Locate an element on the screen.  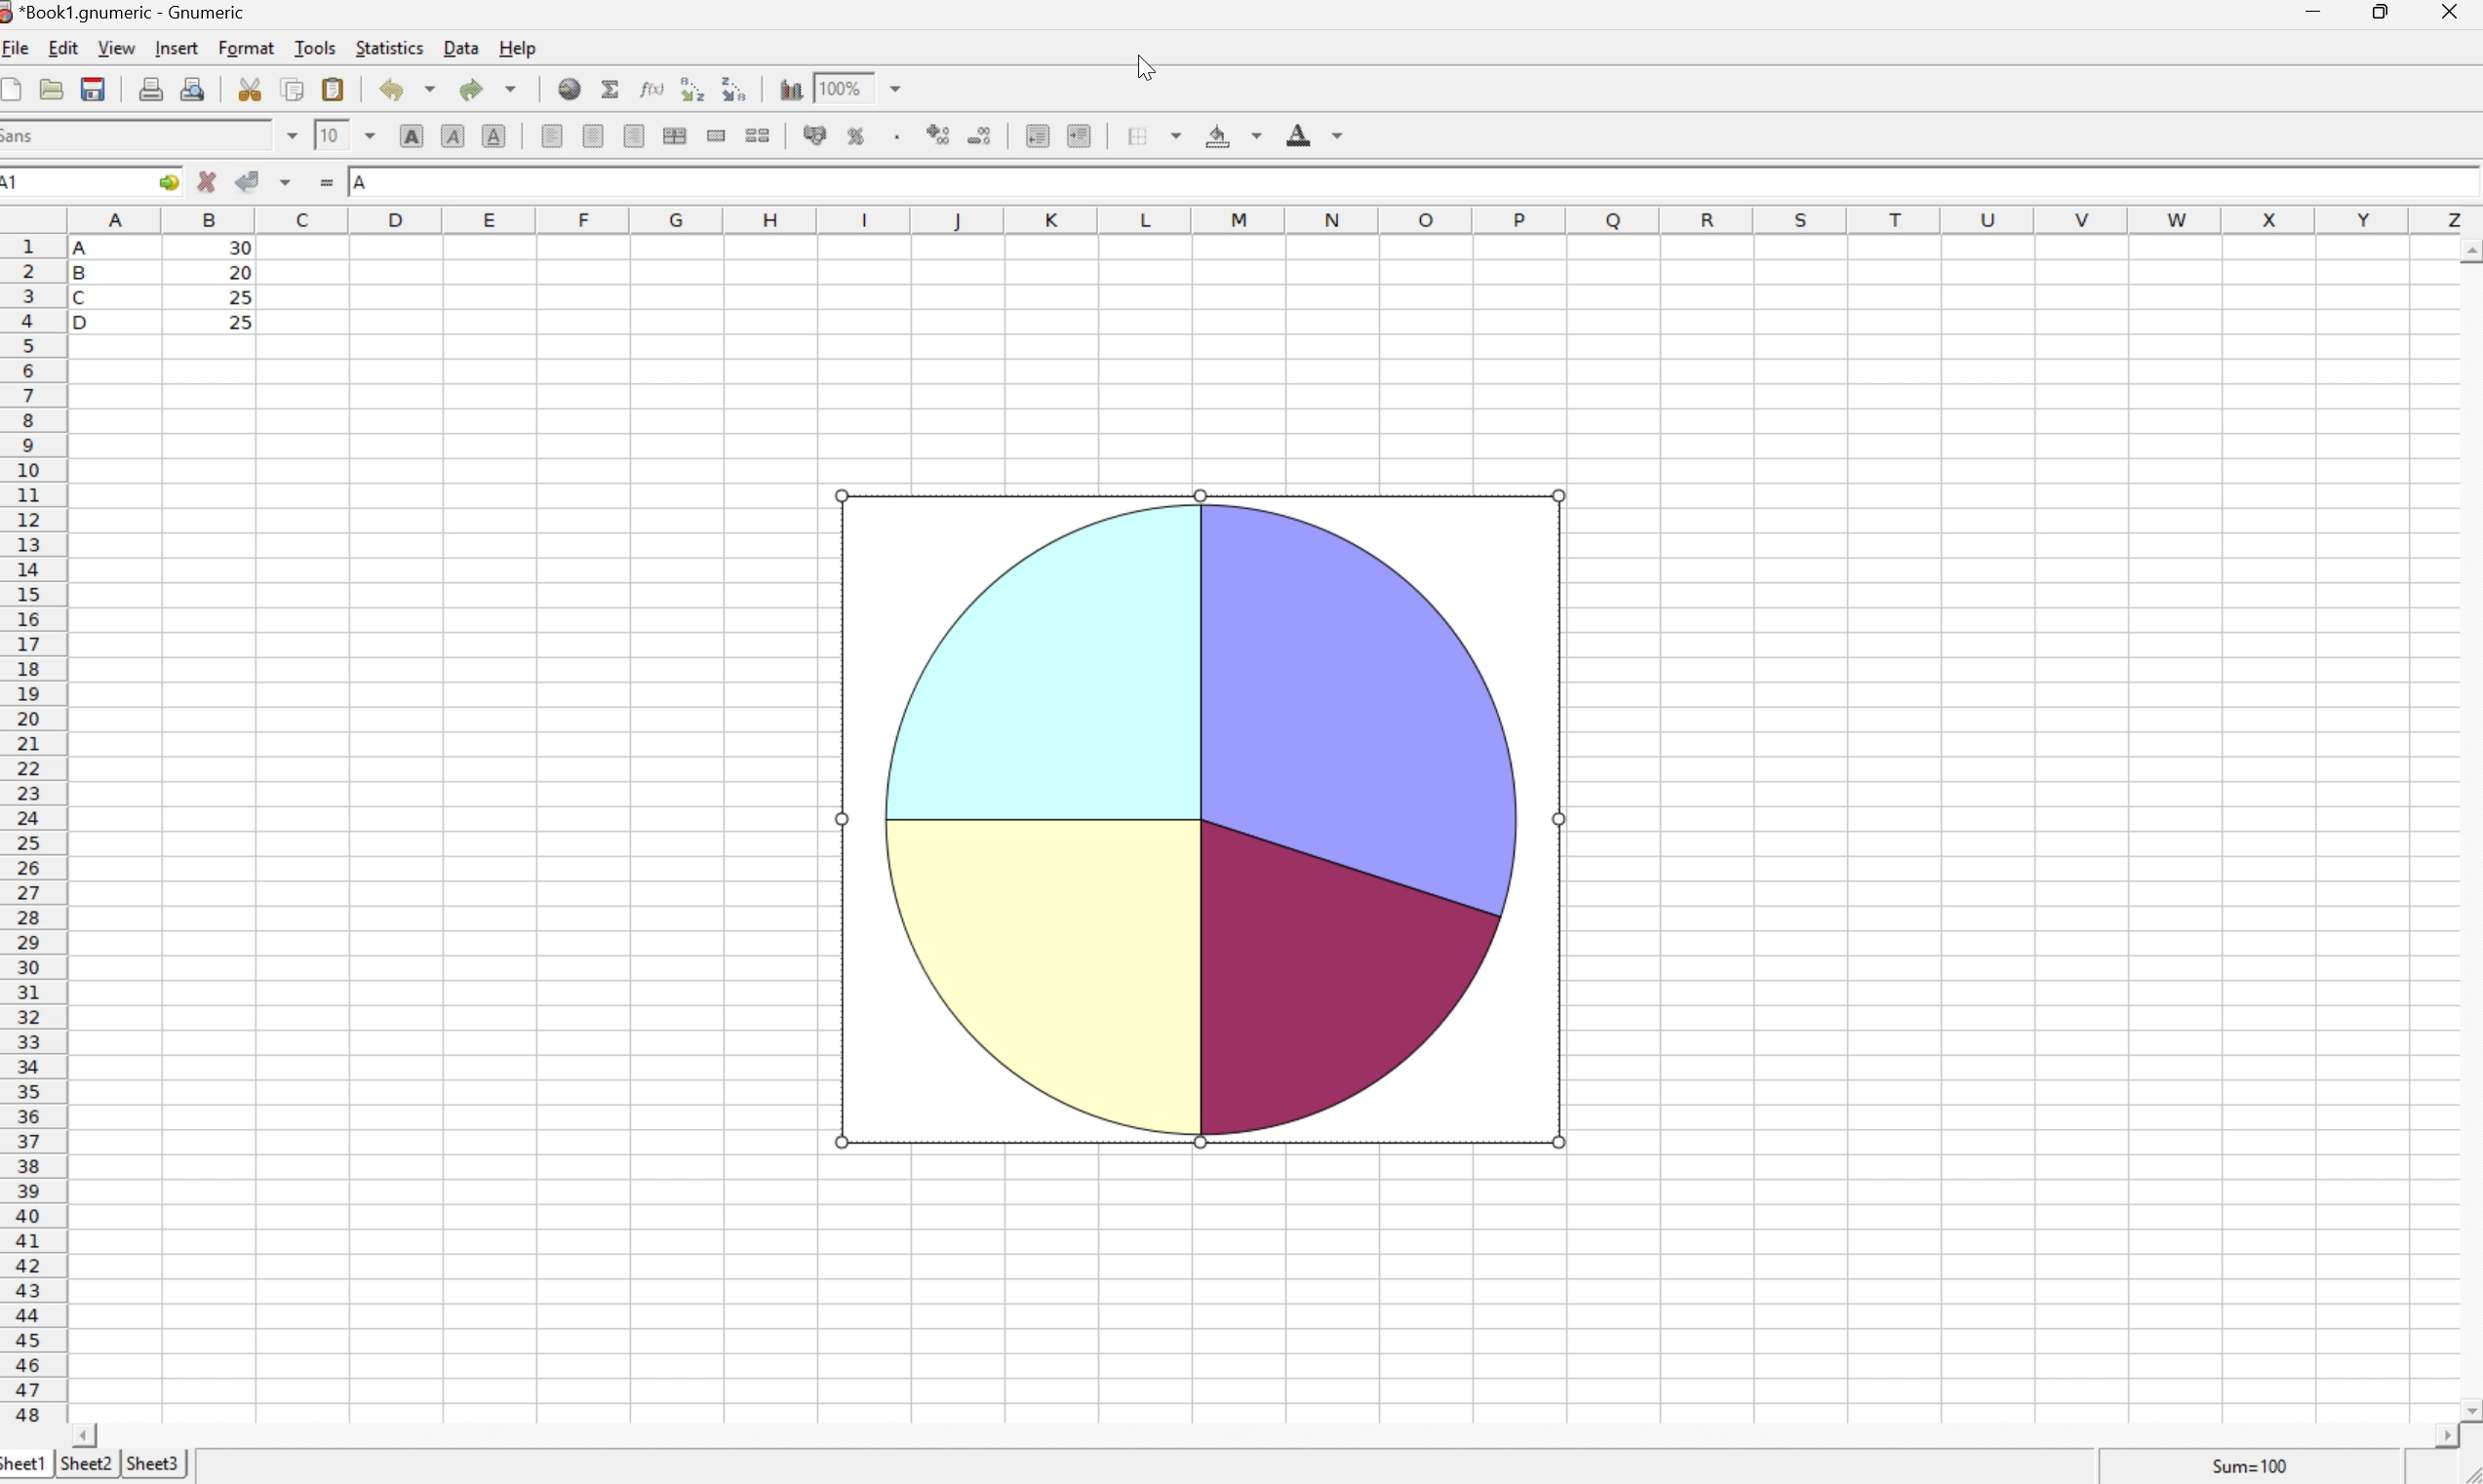
View is located at coordinates (118, 48).